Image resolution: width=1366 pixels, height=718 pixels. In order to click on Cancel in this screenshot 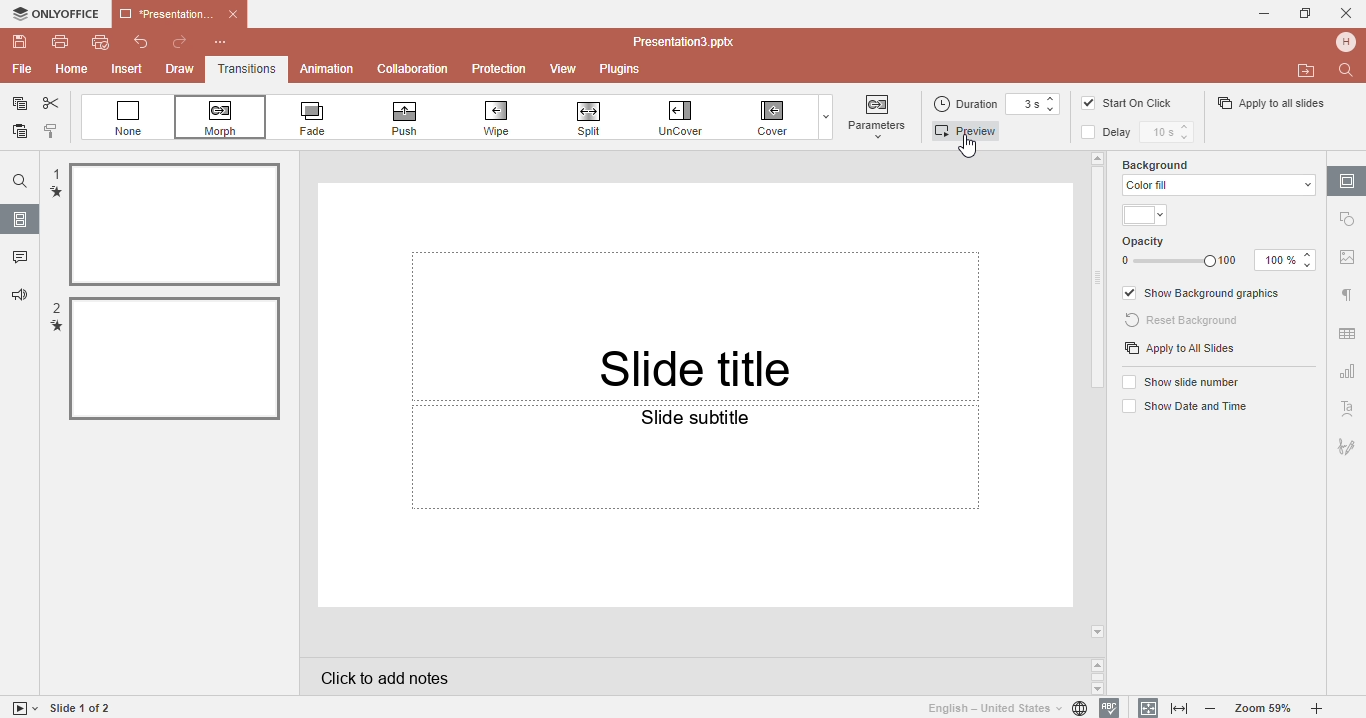, I will do `click(1346, 13)`.